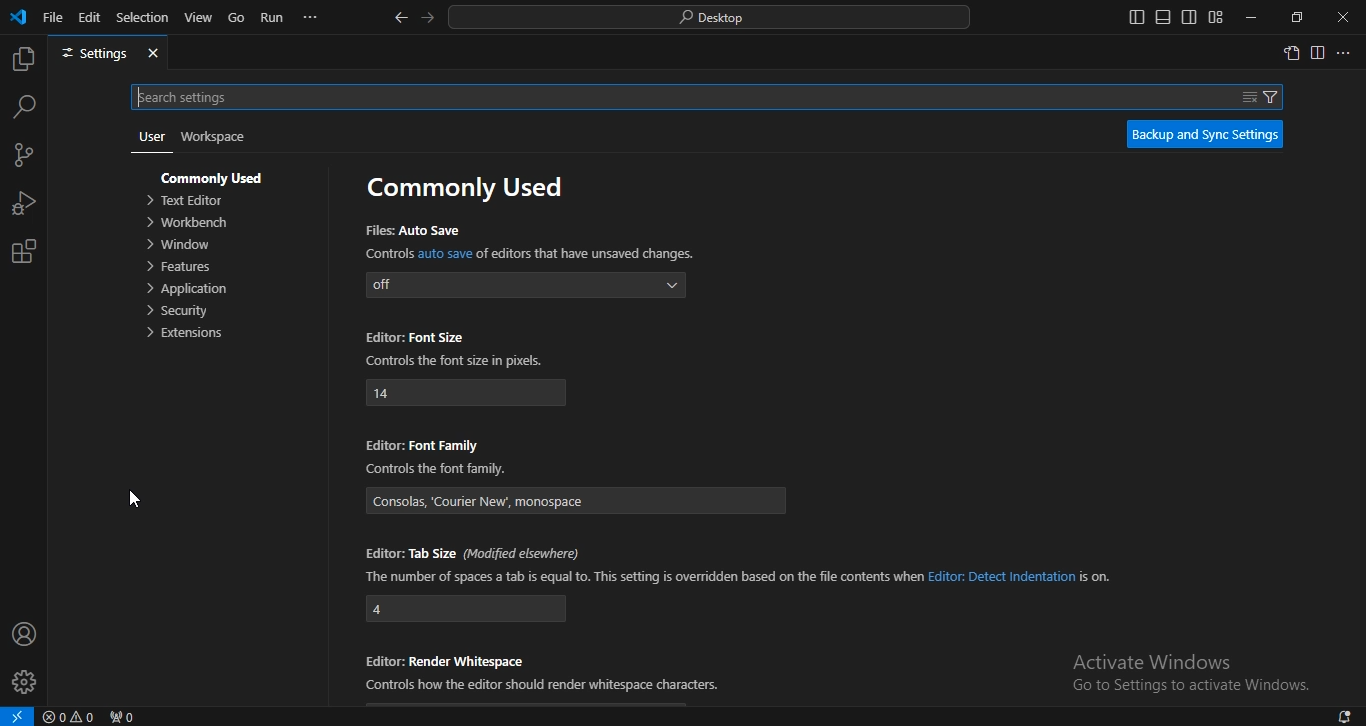  Describe the element at coordinates (416, 338) in the screenshot. I see `editor ; font size` at that location.